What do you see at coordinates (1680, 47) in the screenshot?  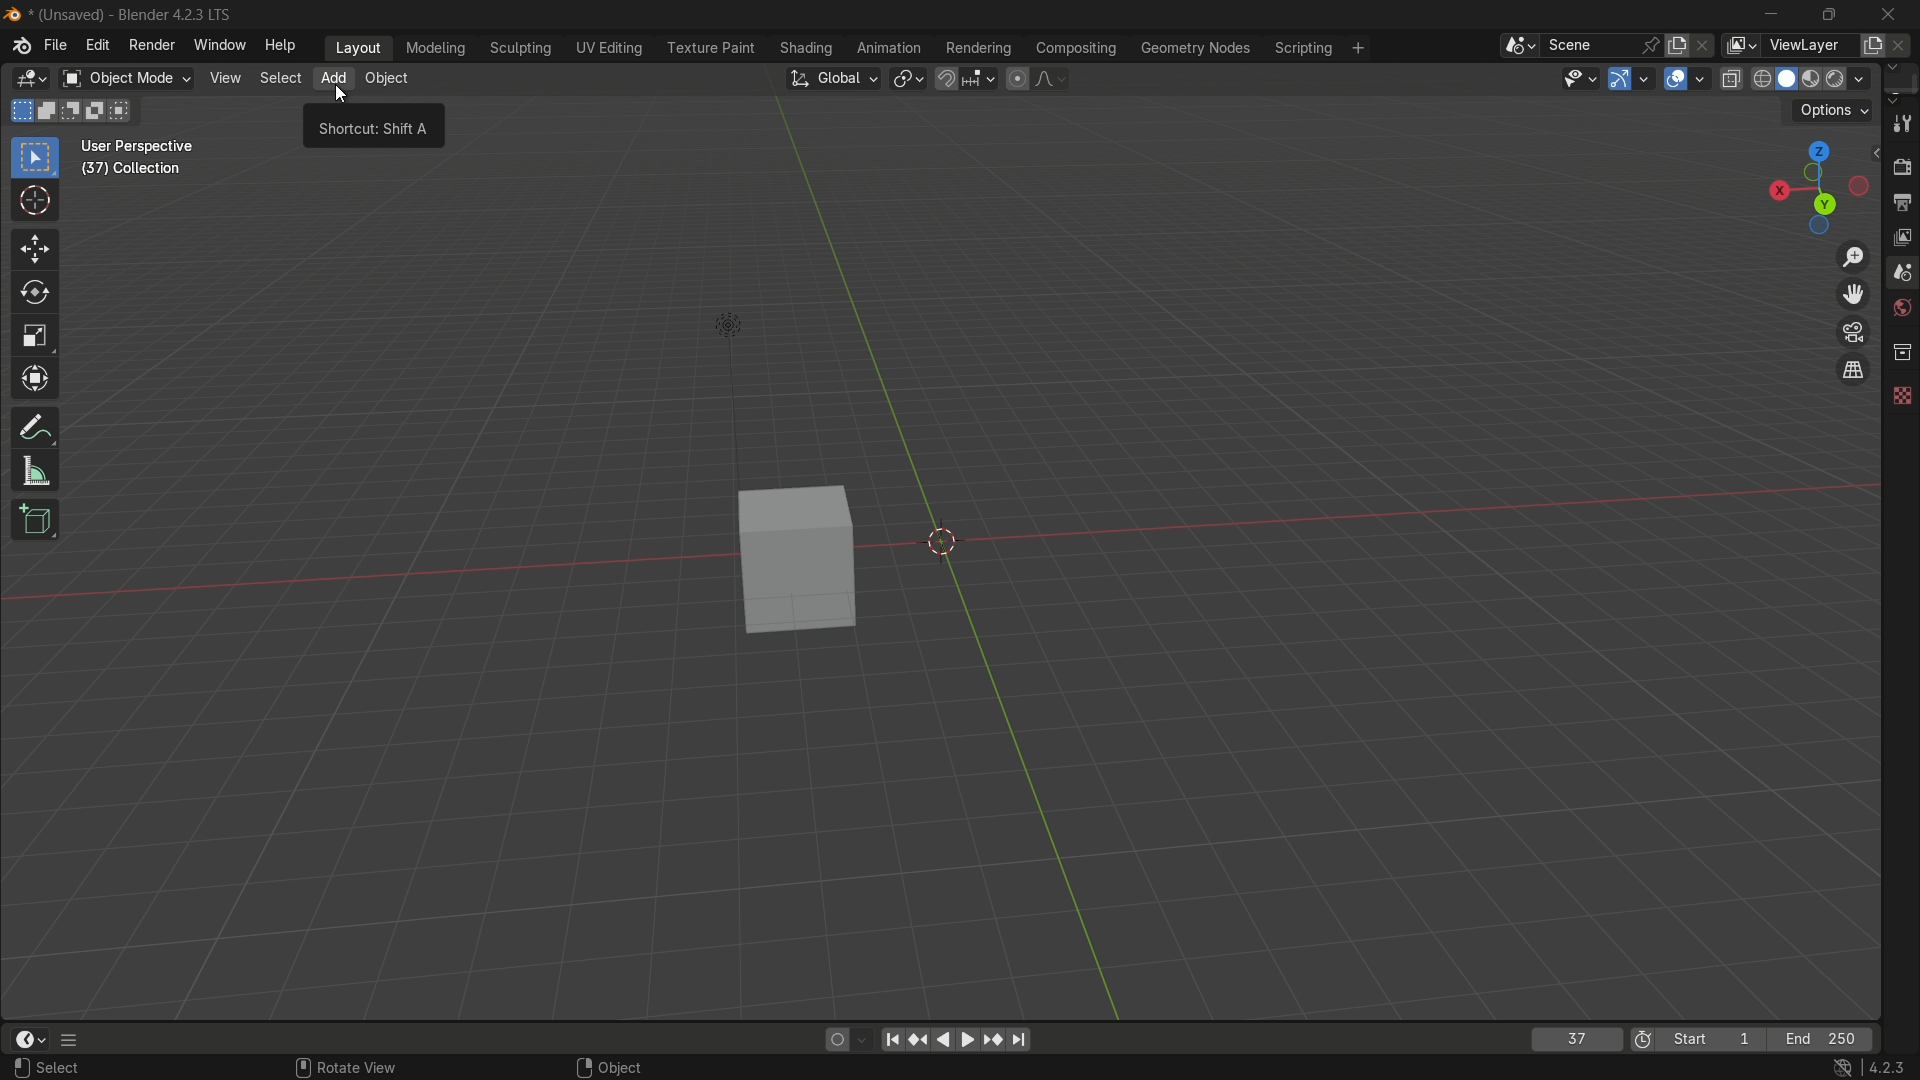 I see `new scene` at bounding box center [1680, 47].